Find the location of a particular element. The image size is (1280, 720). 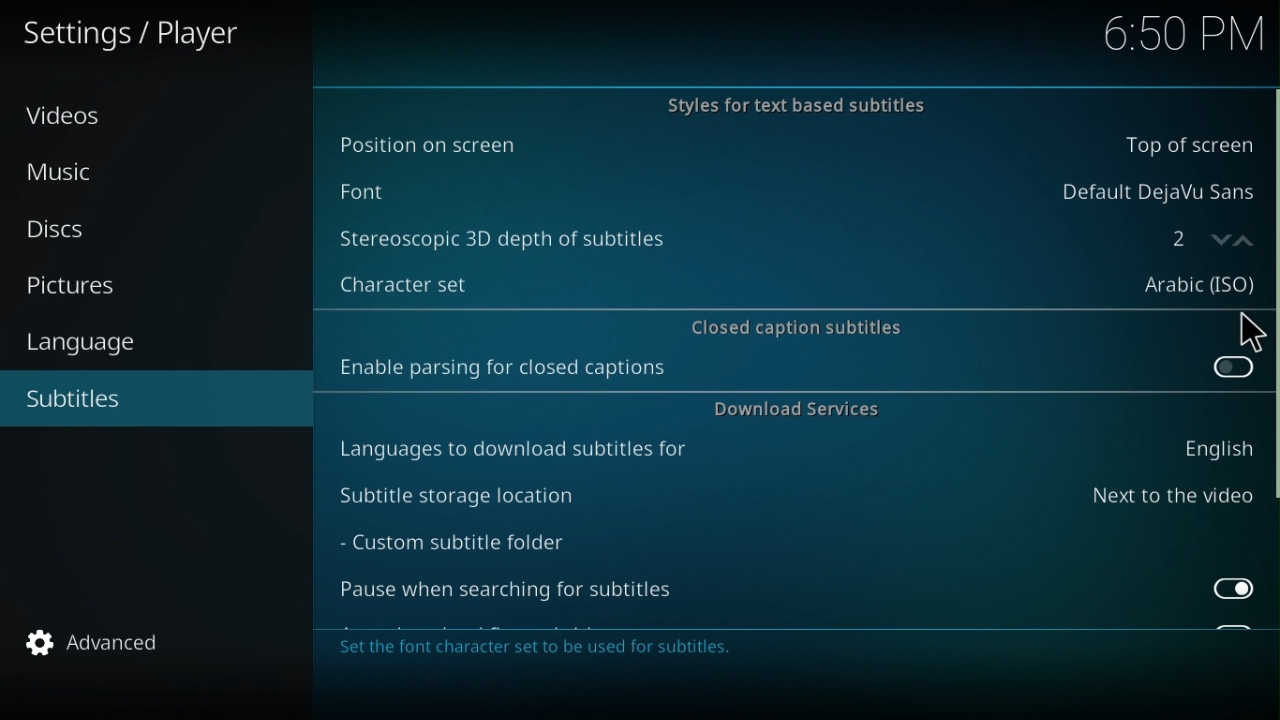

Character set is located at coordinates (707, 287).